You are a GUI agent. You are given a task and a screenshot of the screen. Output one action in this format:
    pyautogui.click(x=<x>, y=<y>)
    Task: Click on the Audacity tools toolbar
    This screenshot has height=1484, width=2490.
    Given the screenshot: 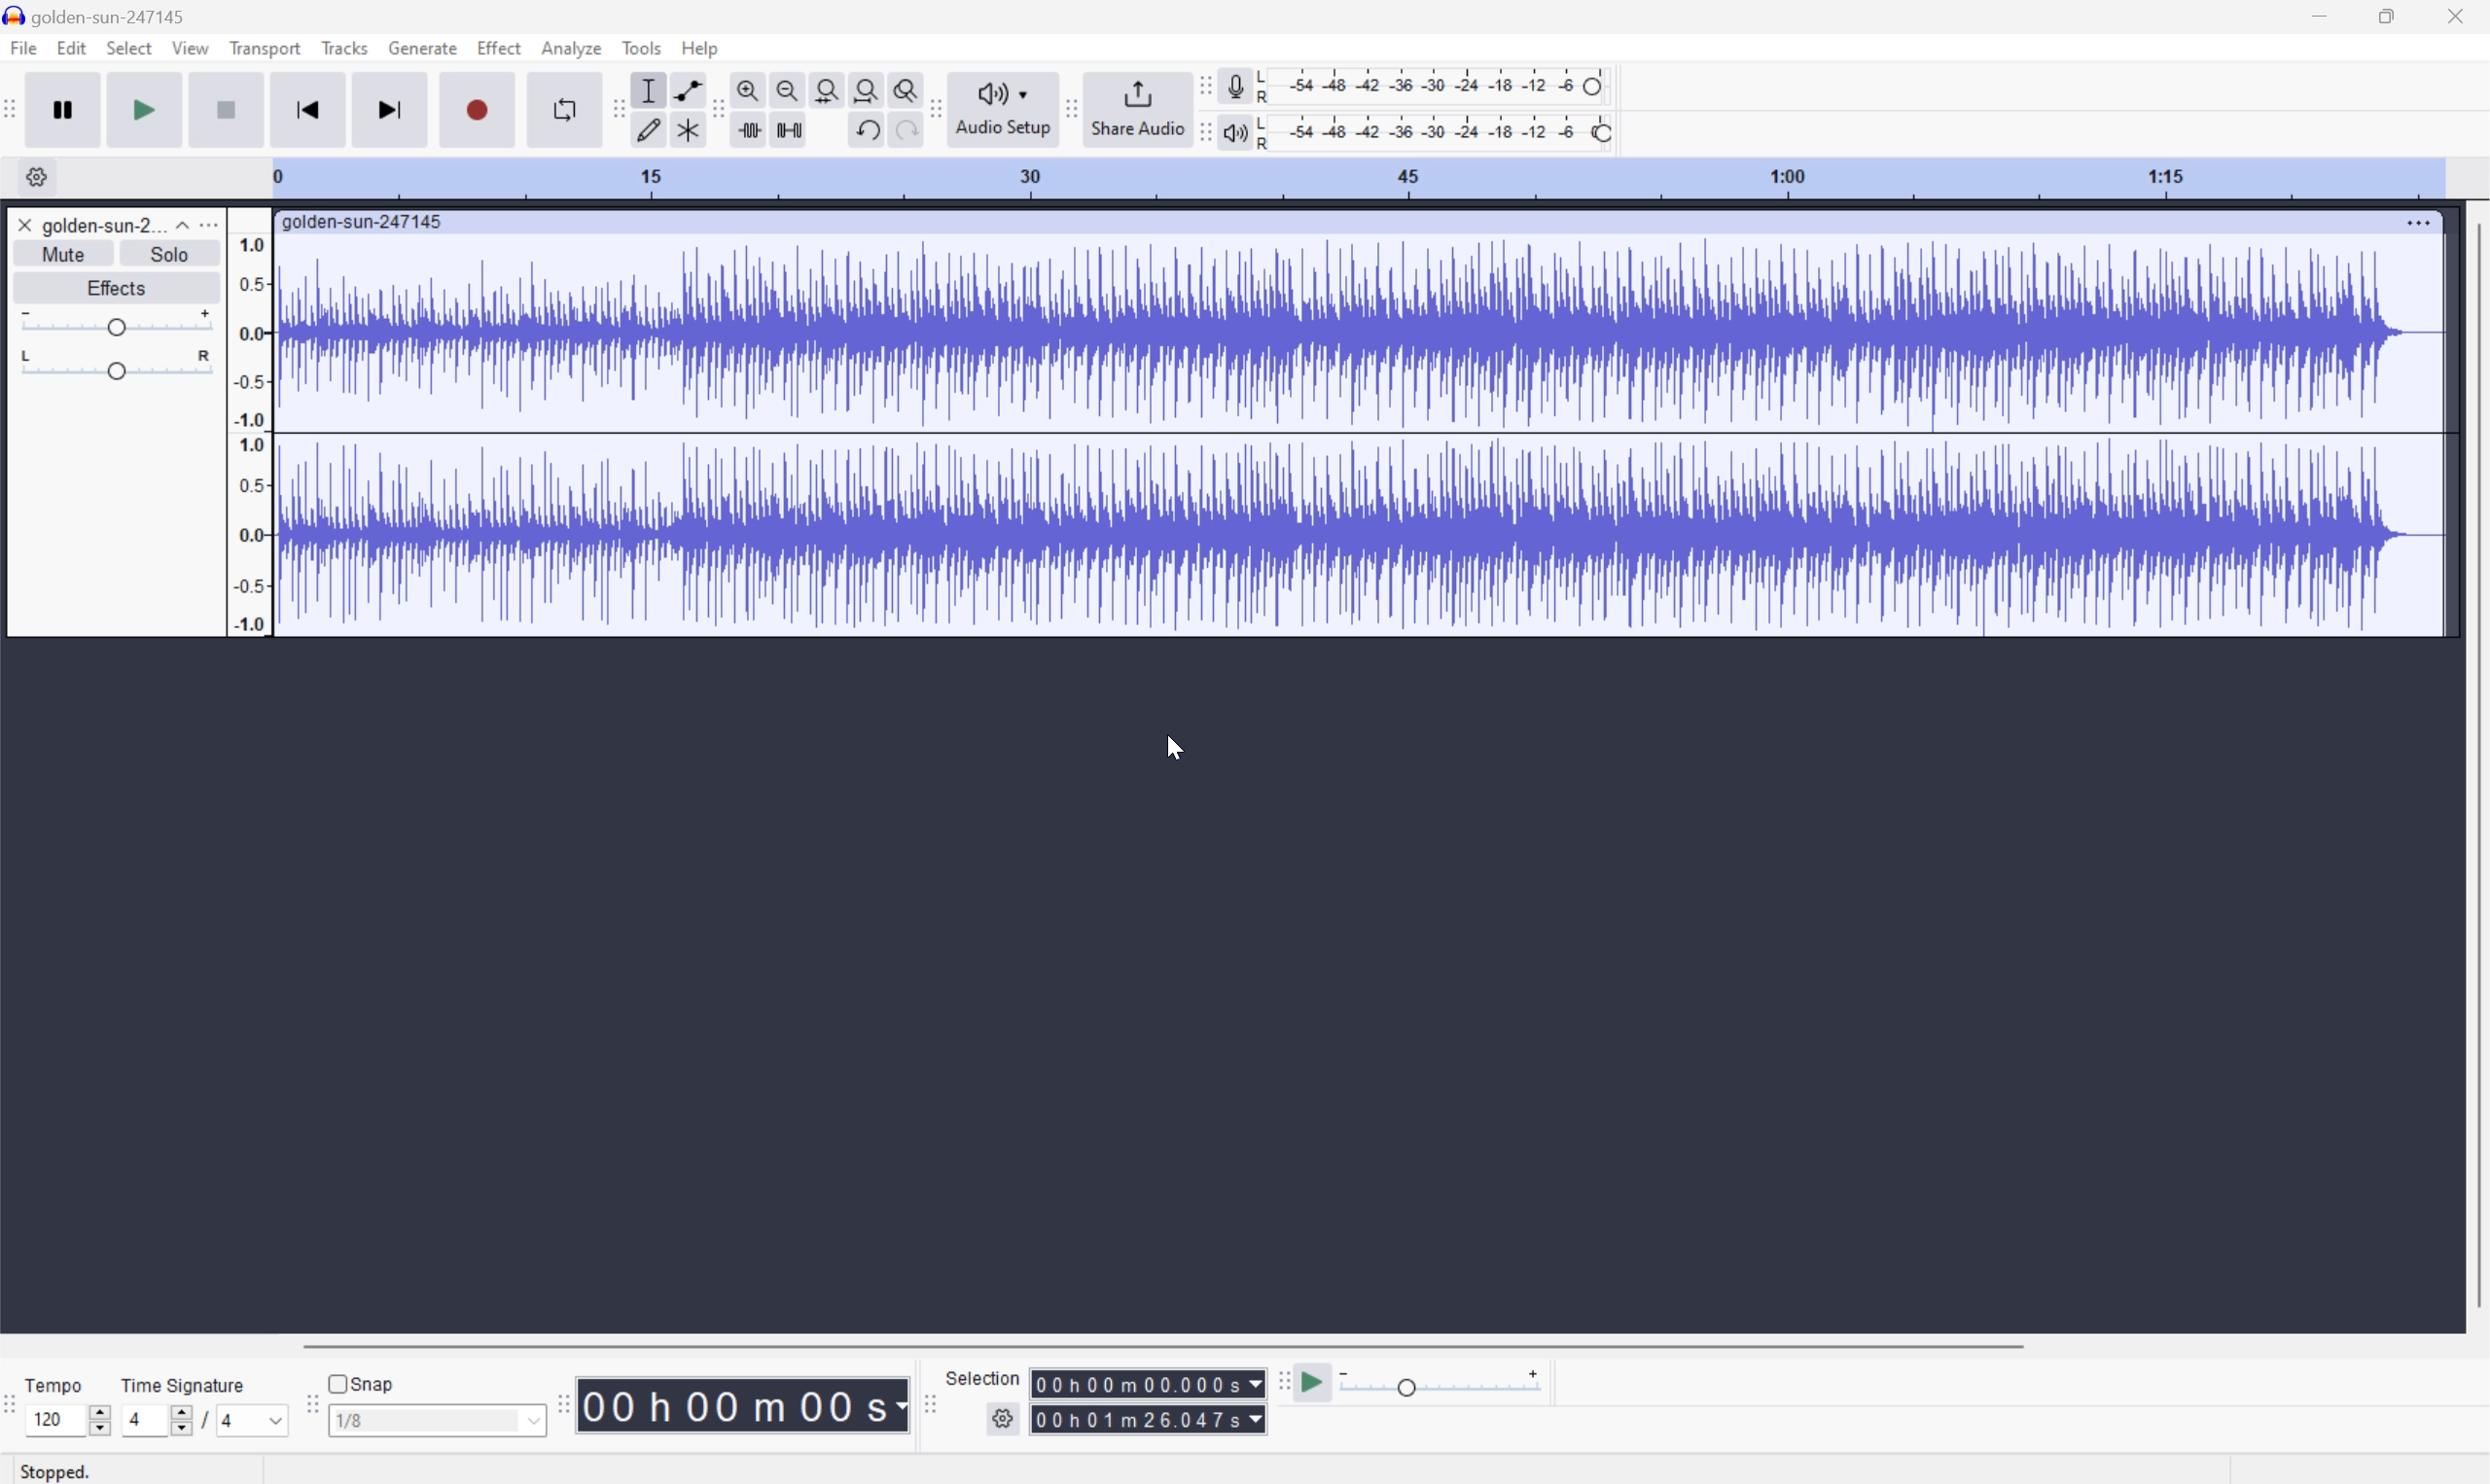 What is the action you would take?
    pyautogui.click(x=615, y=107)
    